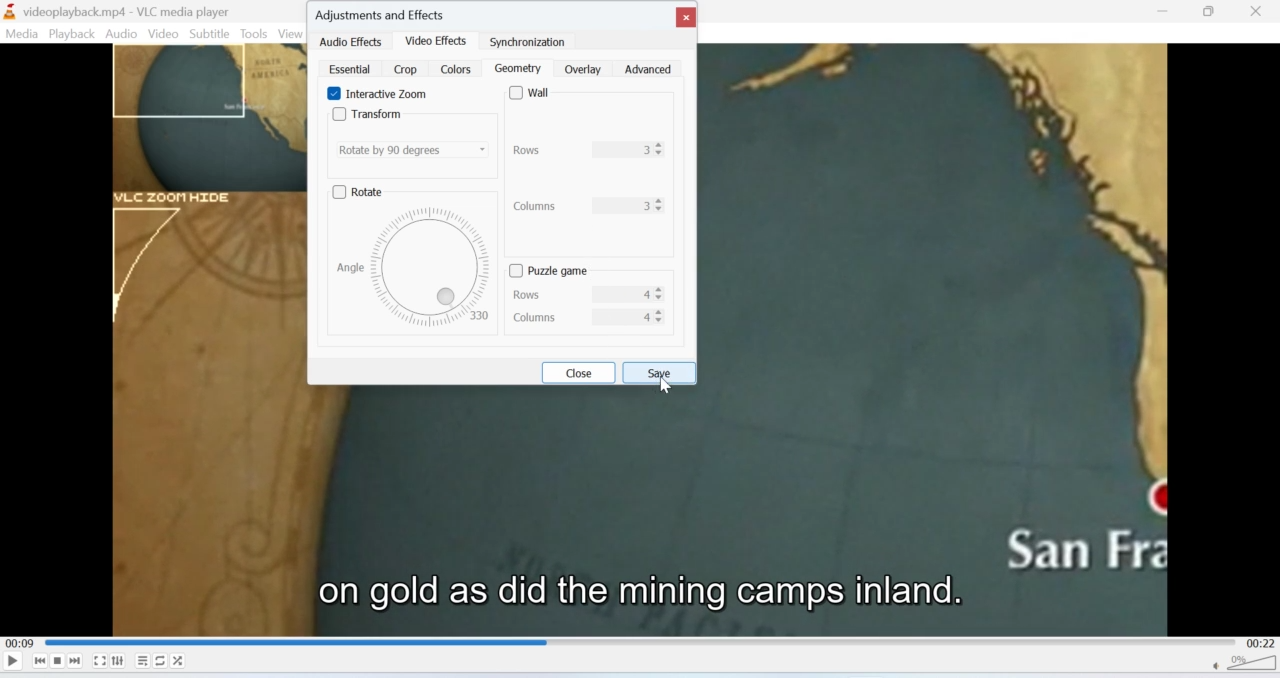 The width and height of the screenshot is (1280, 678). What do you see at coordinates (583, 318) in the screenshot?
I see `columns     4` at bounding box center [583, 318].